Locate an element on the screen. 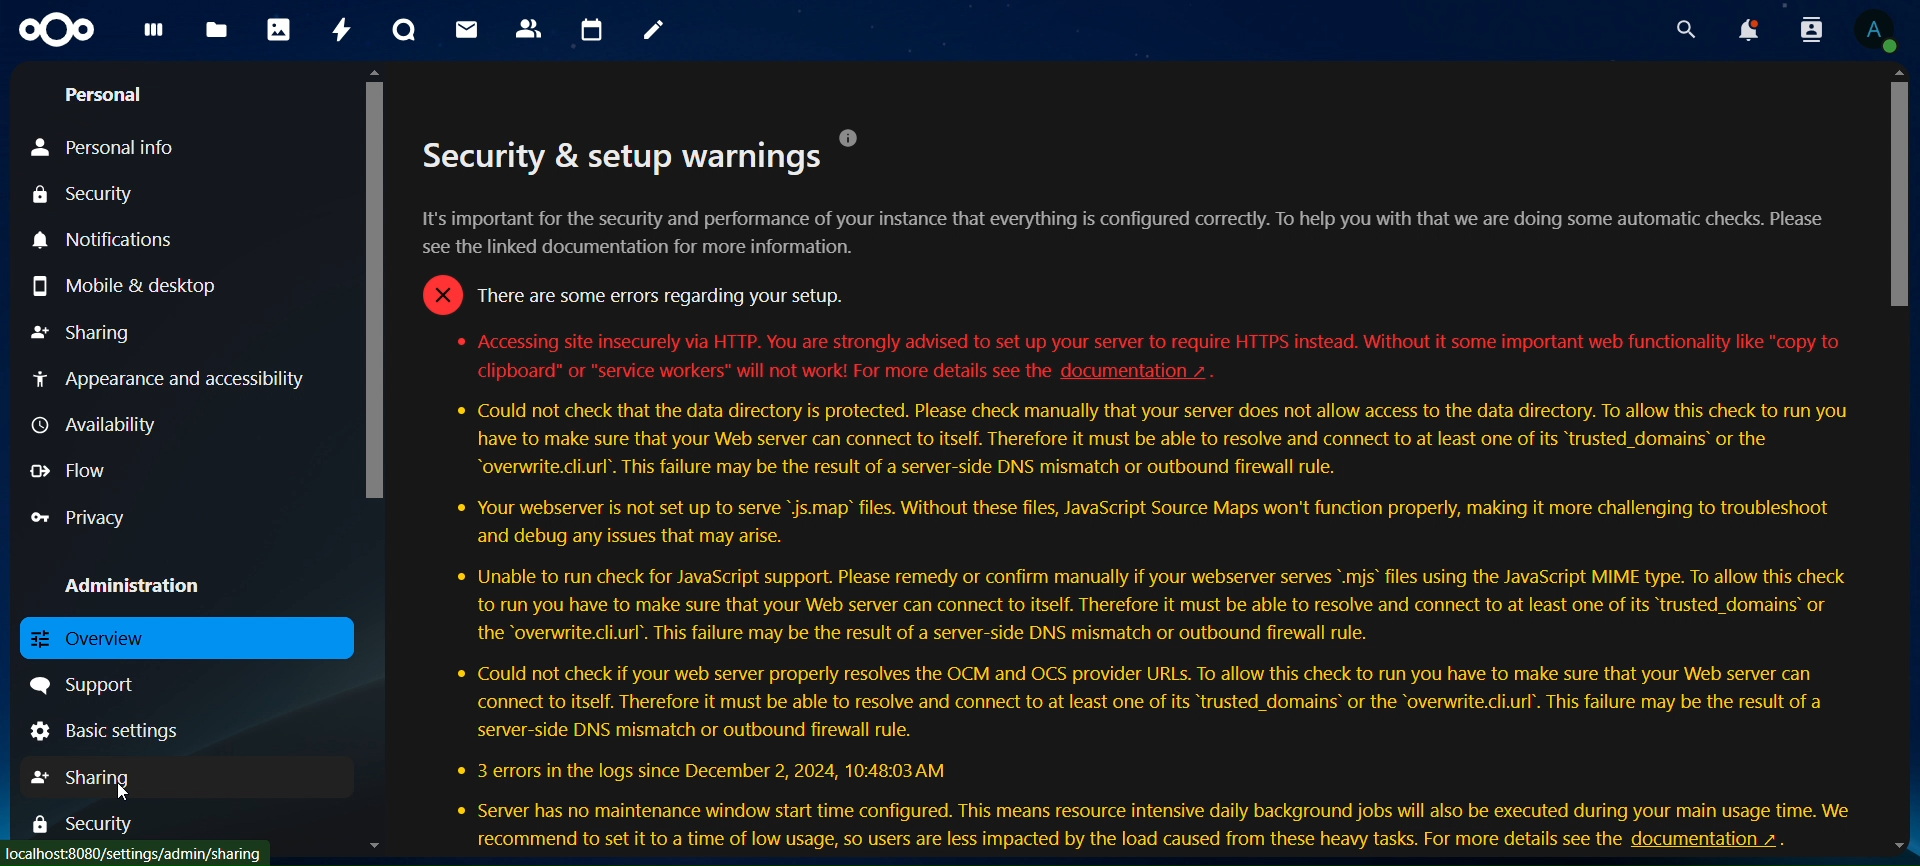 This screenshot has width=1920, height=866. activity is located at coordinates (344, 31).